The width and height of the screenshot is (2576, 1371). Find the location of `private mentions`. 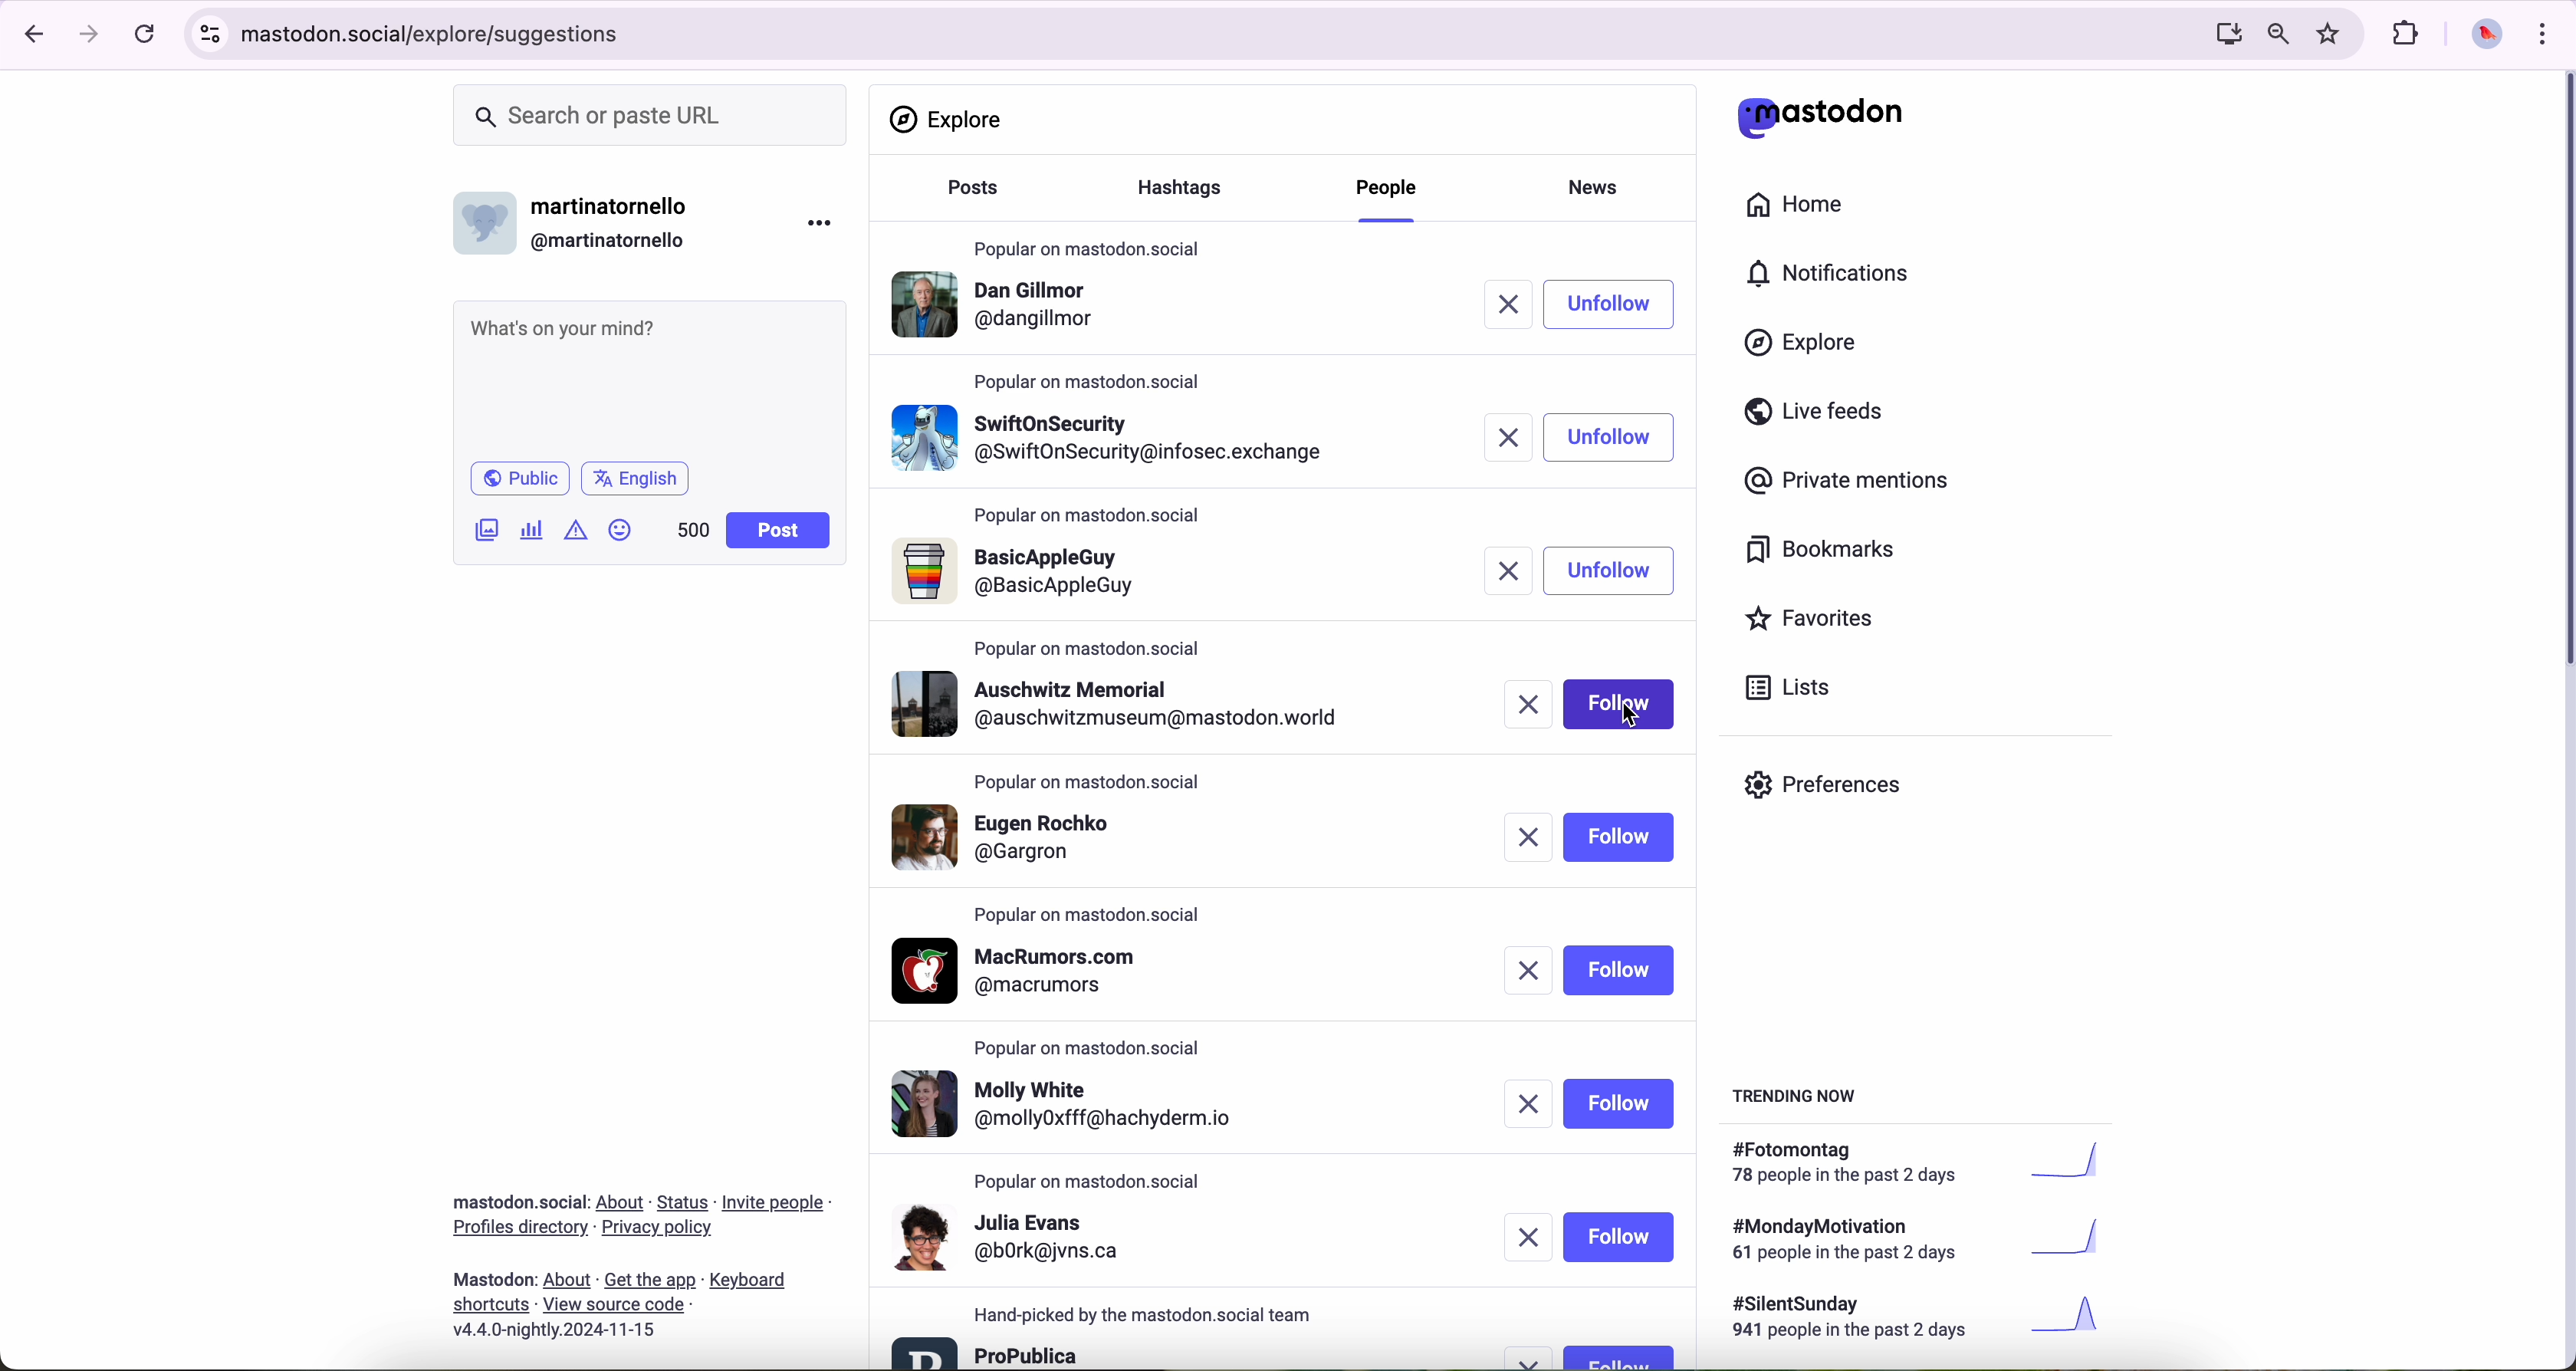

private mentions is located at coordinates (1848, 482).